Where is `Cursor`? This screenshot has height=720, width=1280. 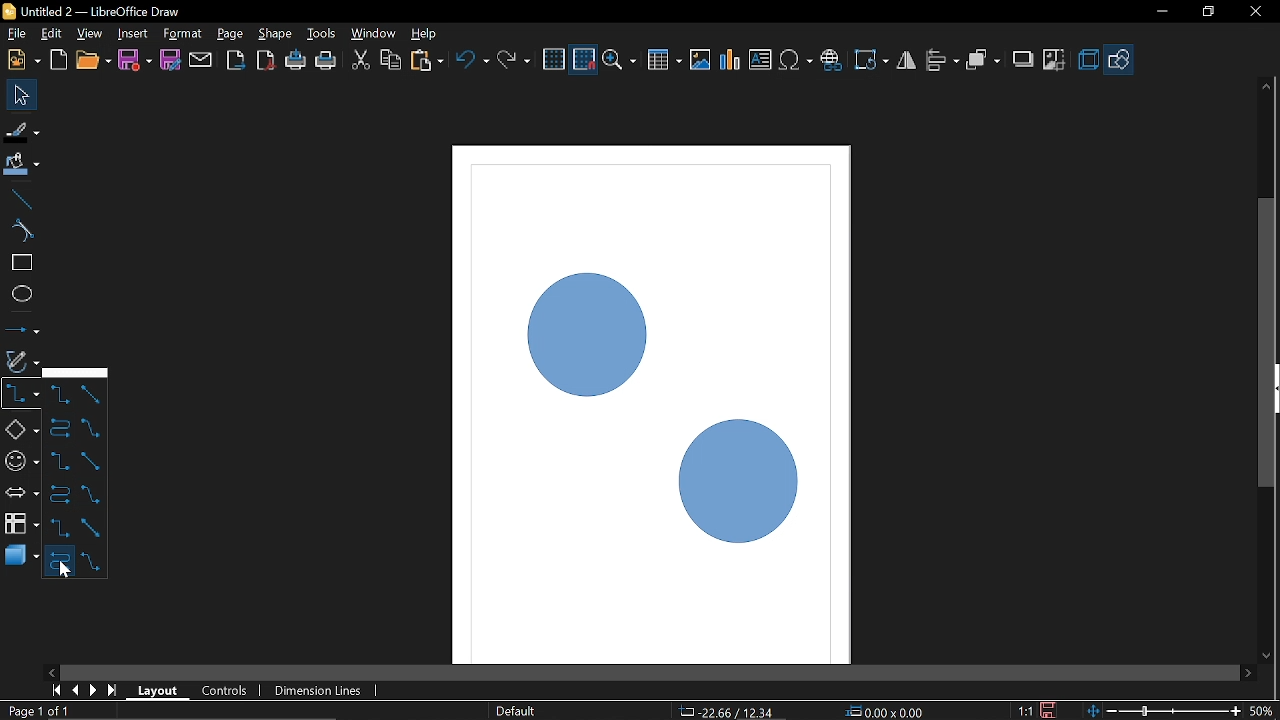
Cursor is located at coordinates (65, 568).